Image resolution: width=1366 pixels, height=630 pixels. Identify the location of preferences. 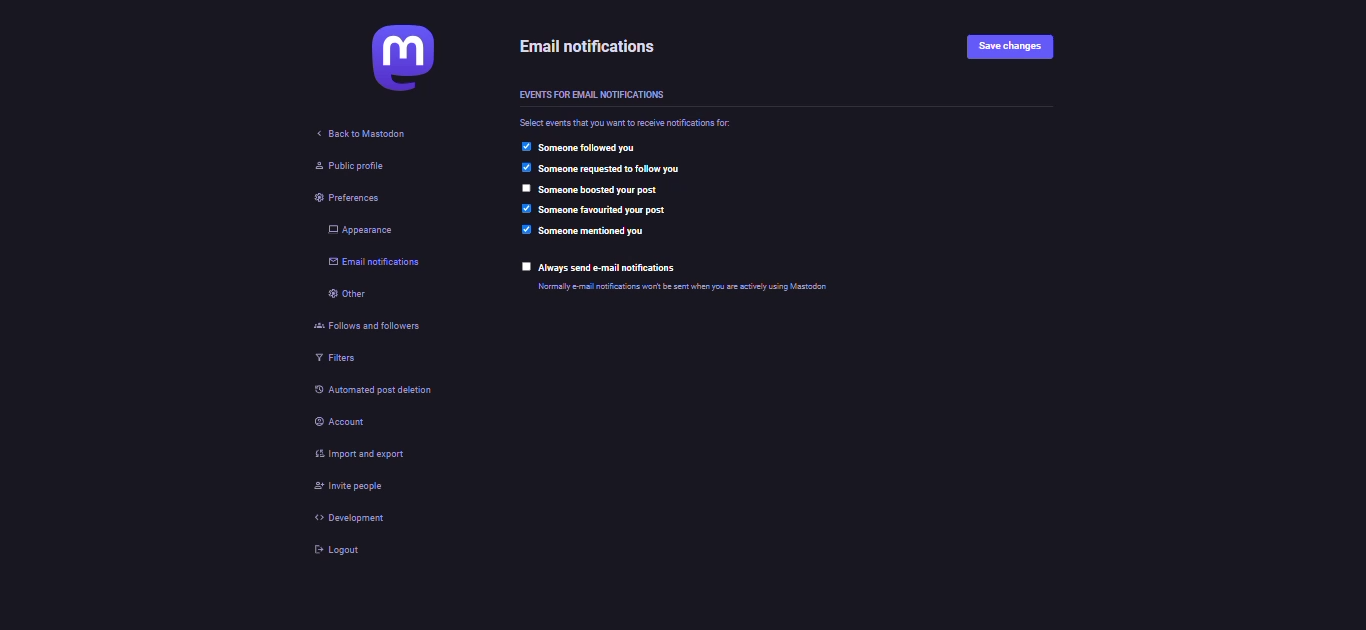
(337, 199).